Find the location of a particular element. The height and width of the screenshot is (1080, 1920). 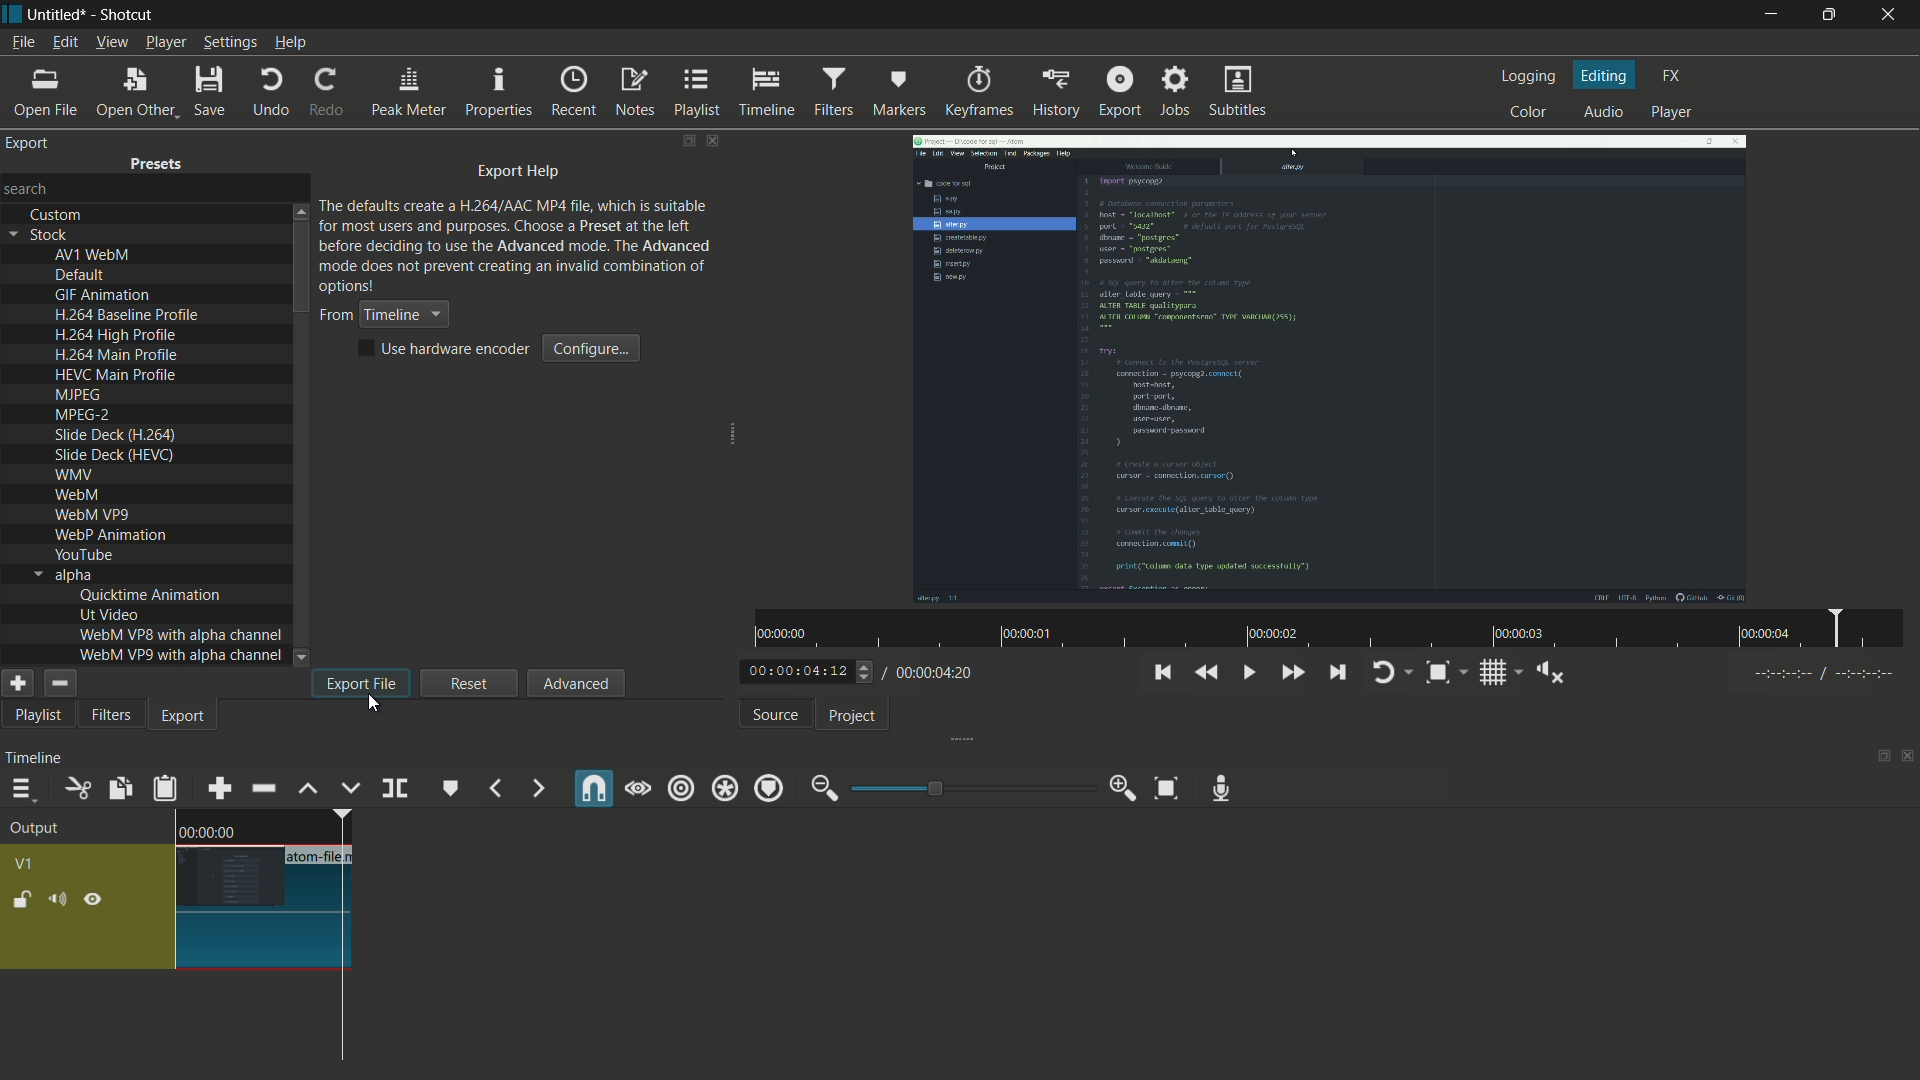

close filters is located at coordinates (715, 140).